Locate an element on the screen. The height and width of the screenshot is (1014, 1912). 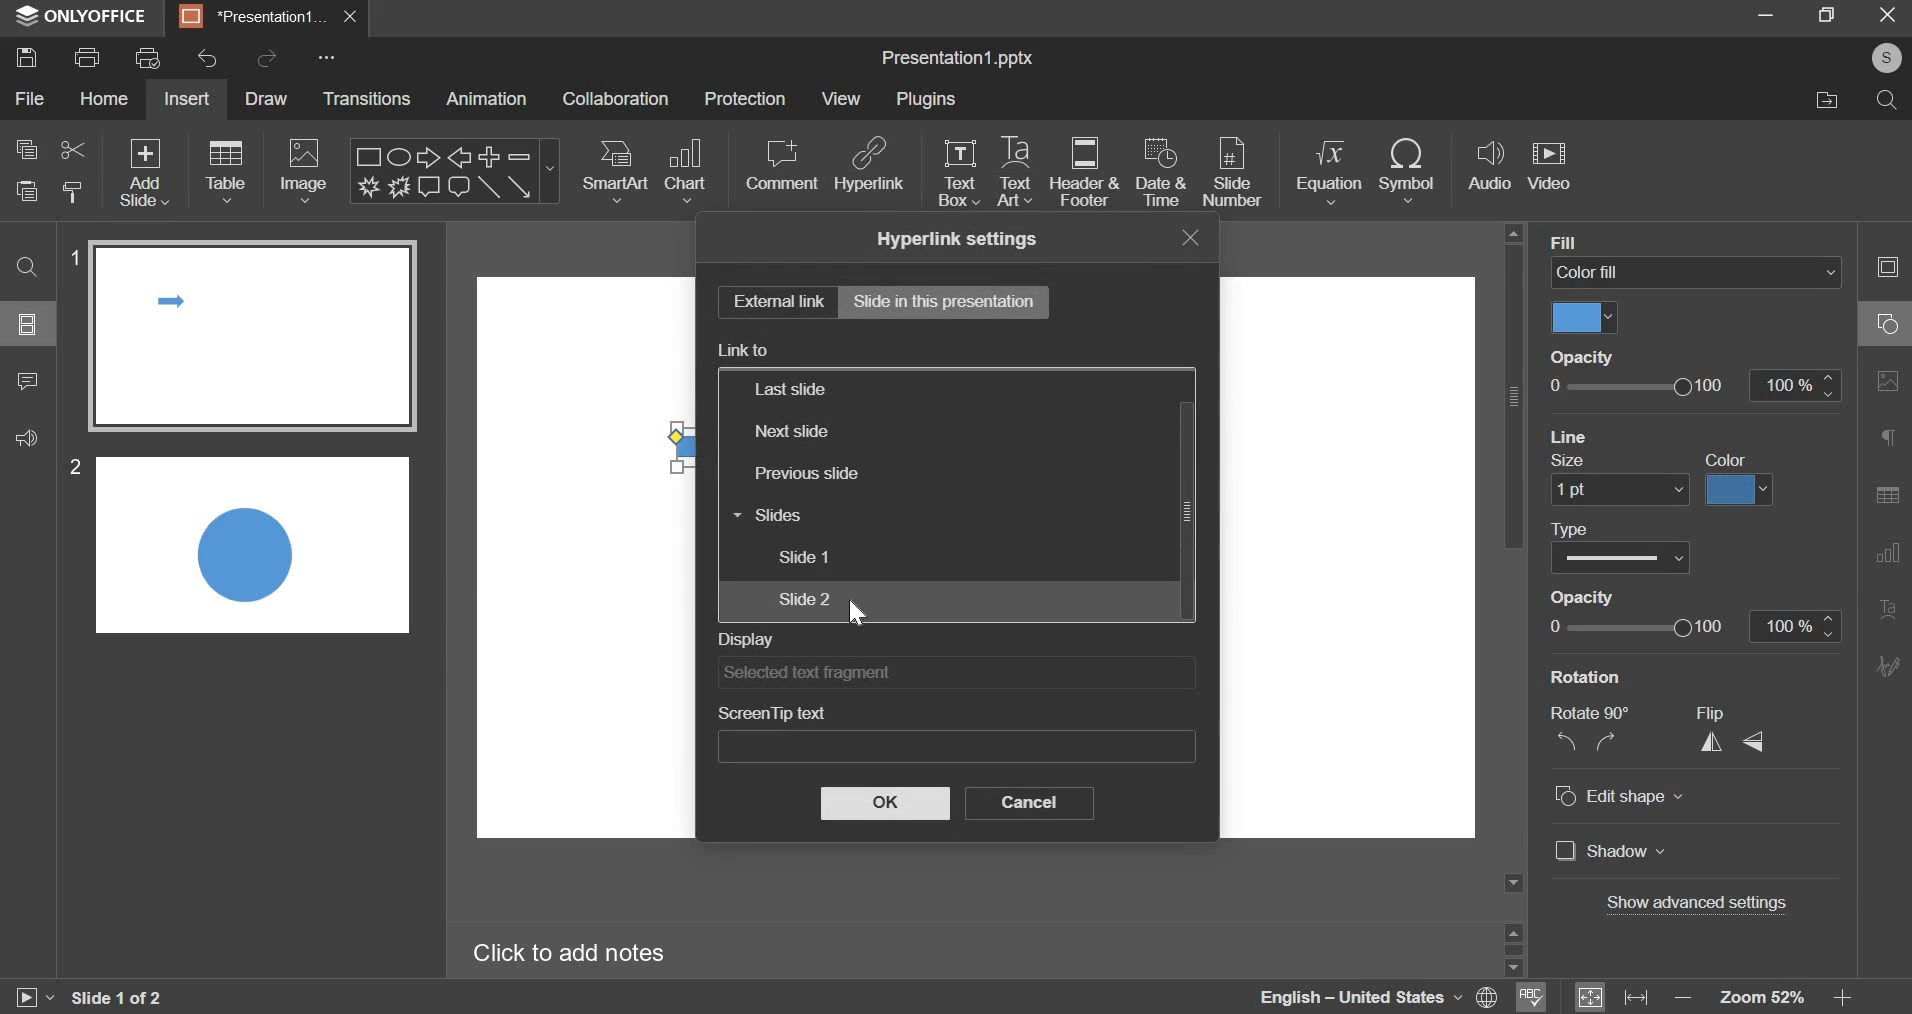
slide 2 is located at coordinates (804, 598).